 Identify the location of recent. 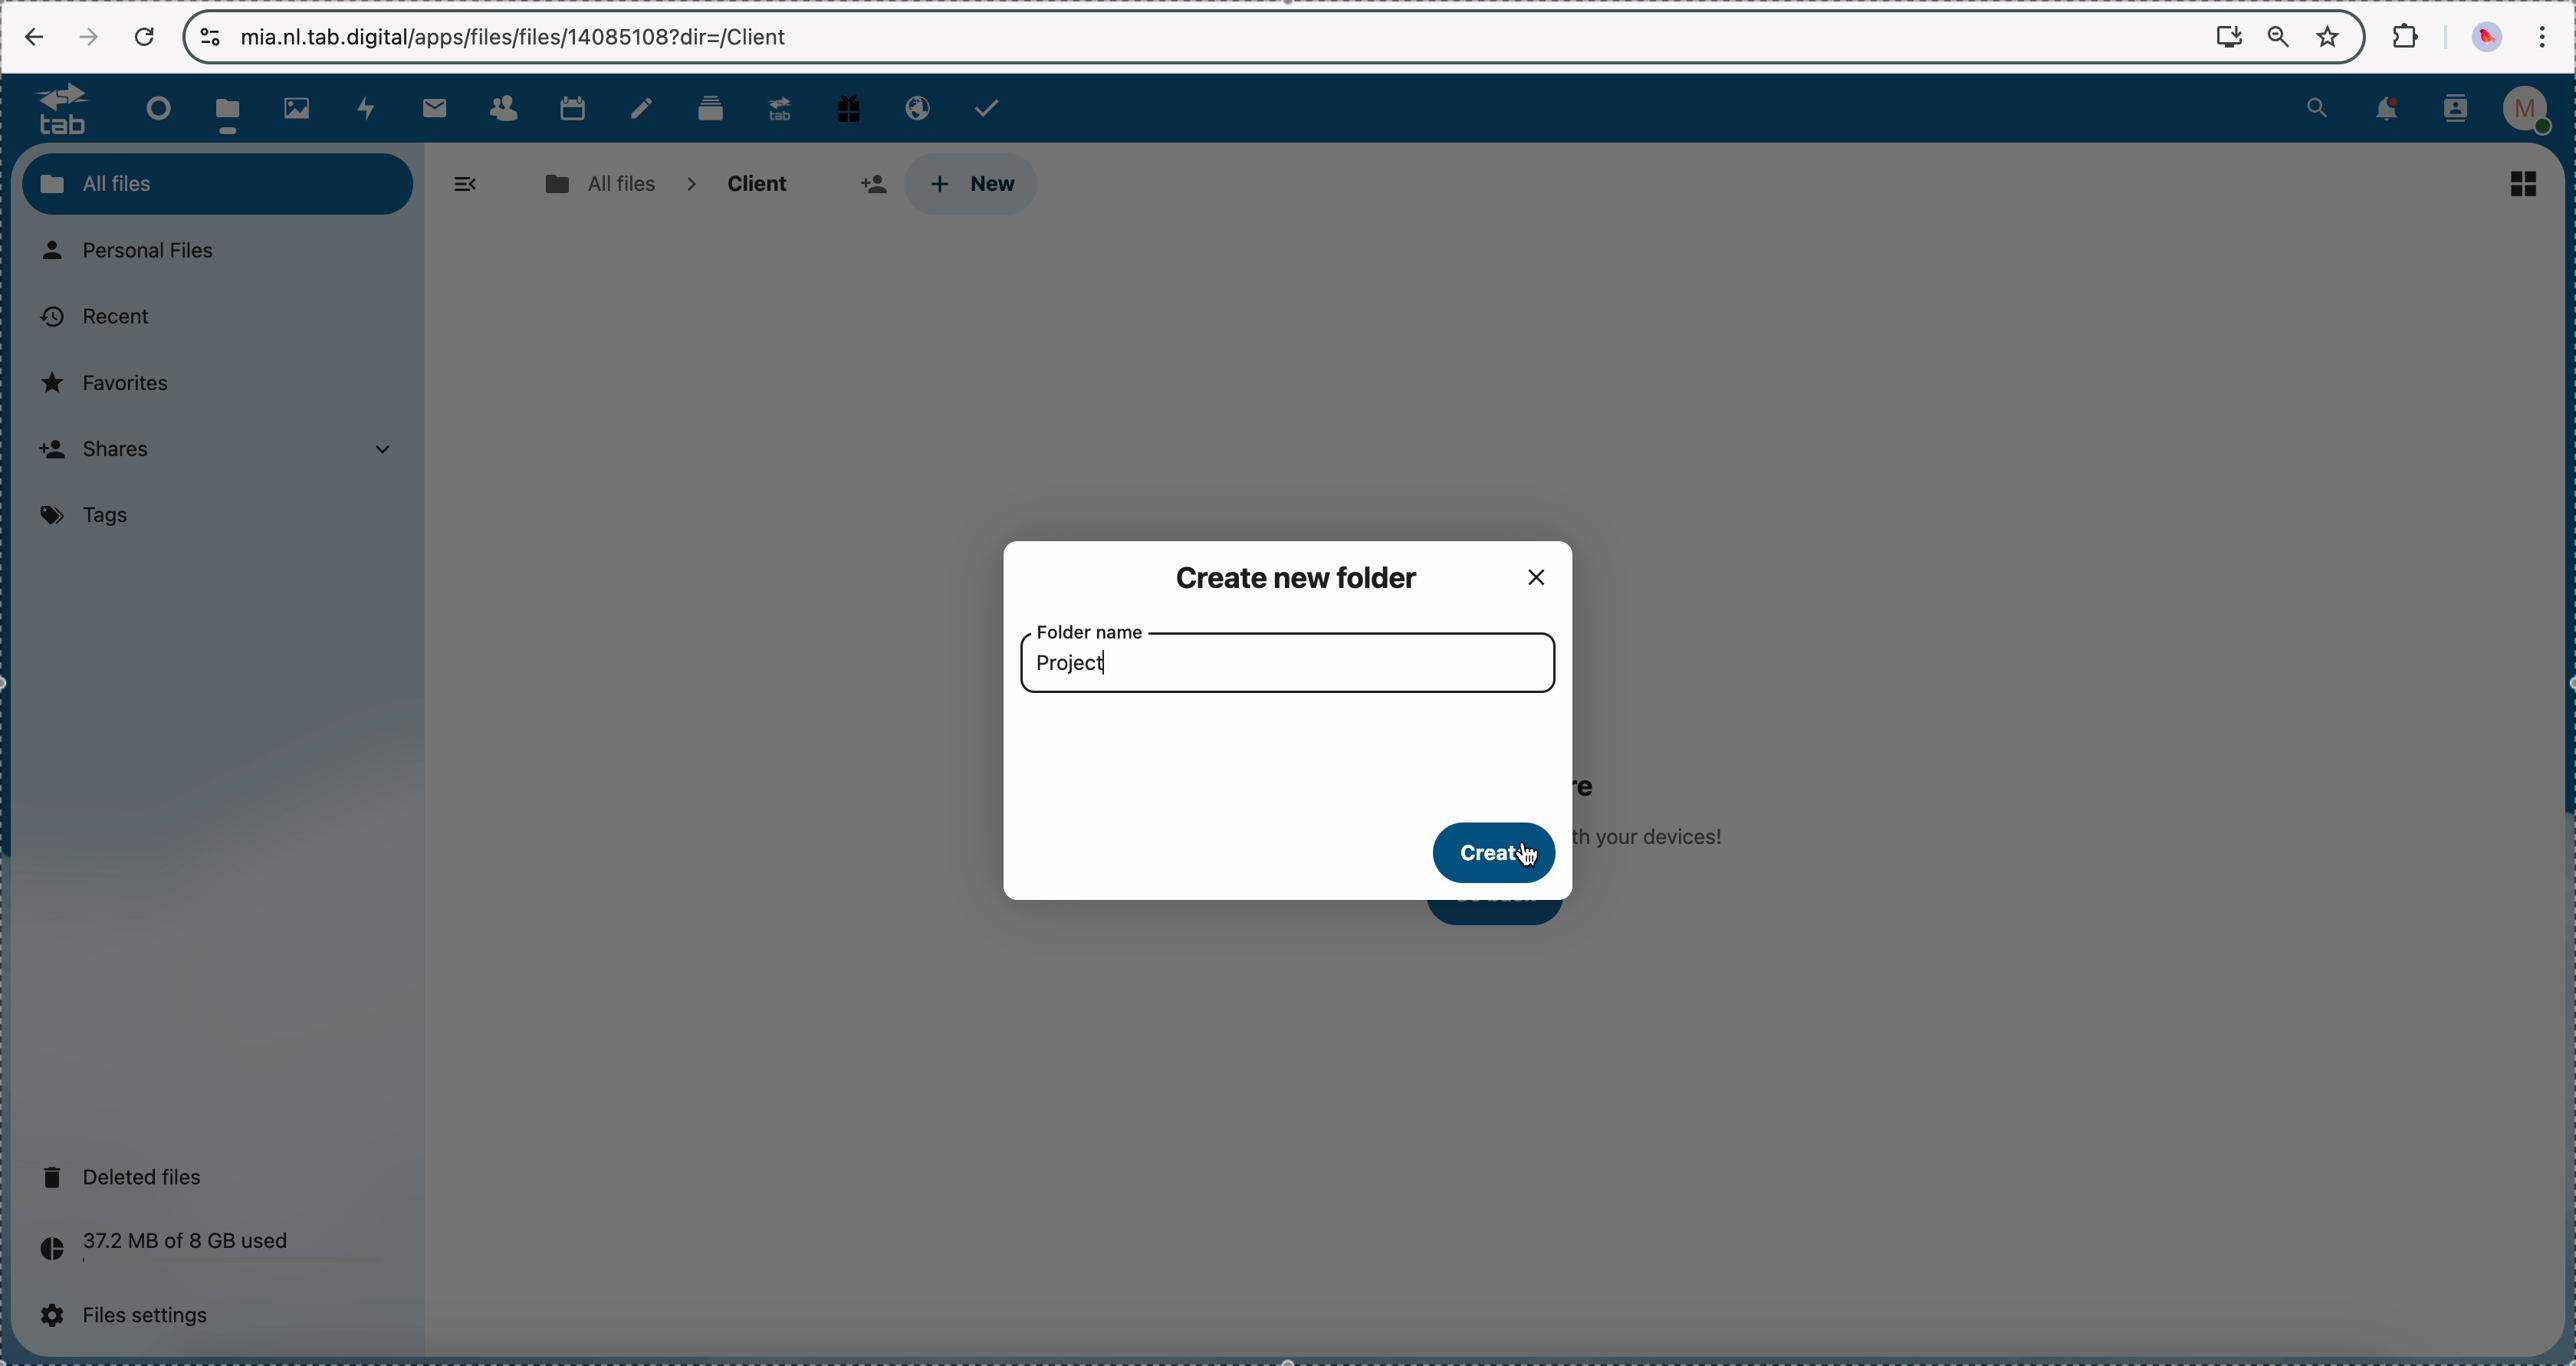
(94, 318).